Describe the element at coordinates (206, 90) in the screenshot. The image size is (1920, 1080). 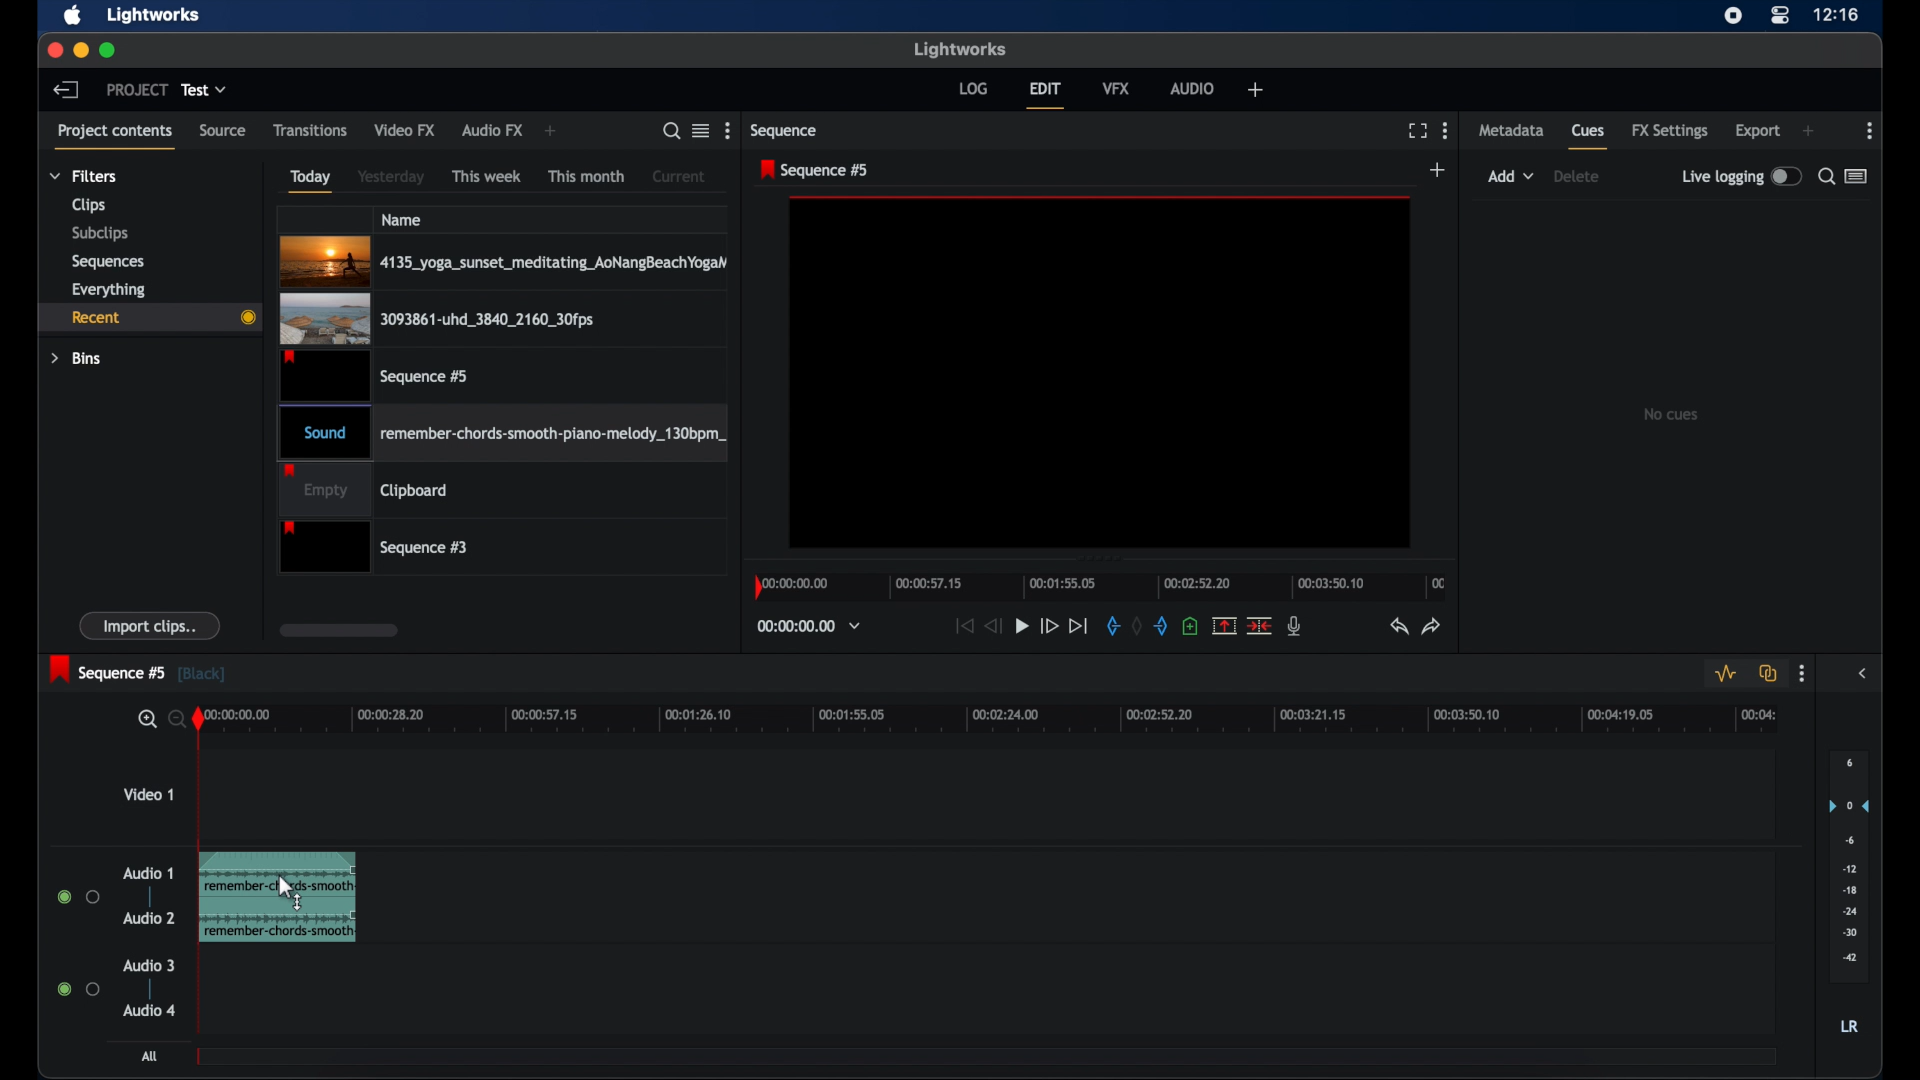
I see `test` at that location.